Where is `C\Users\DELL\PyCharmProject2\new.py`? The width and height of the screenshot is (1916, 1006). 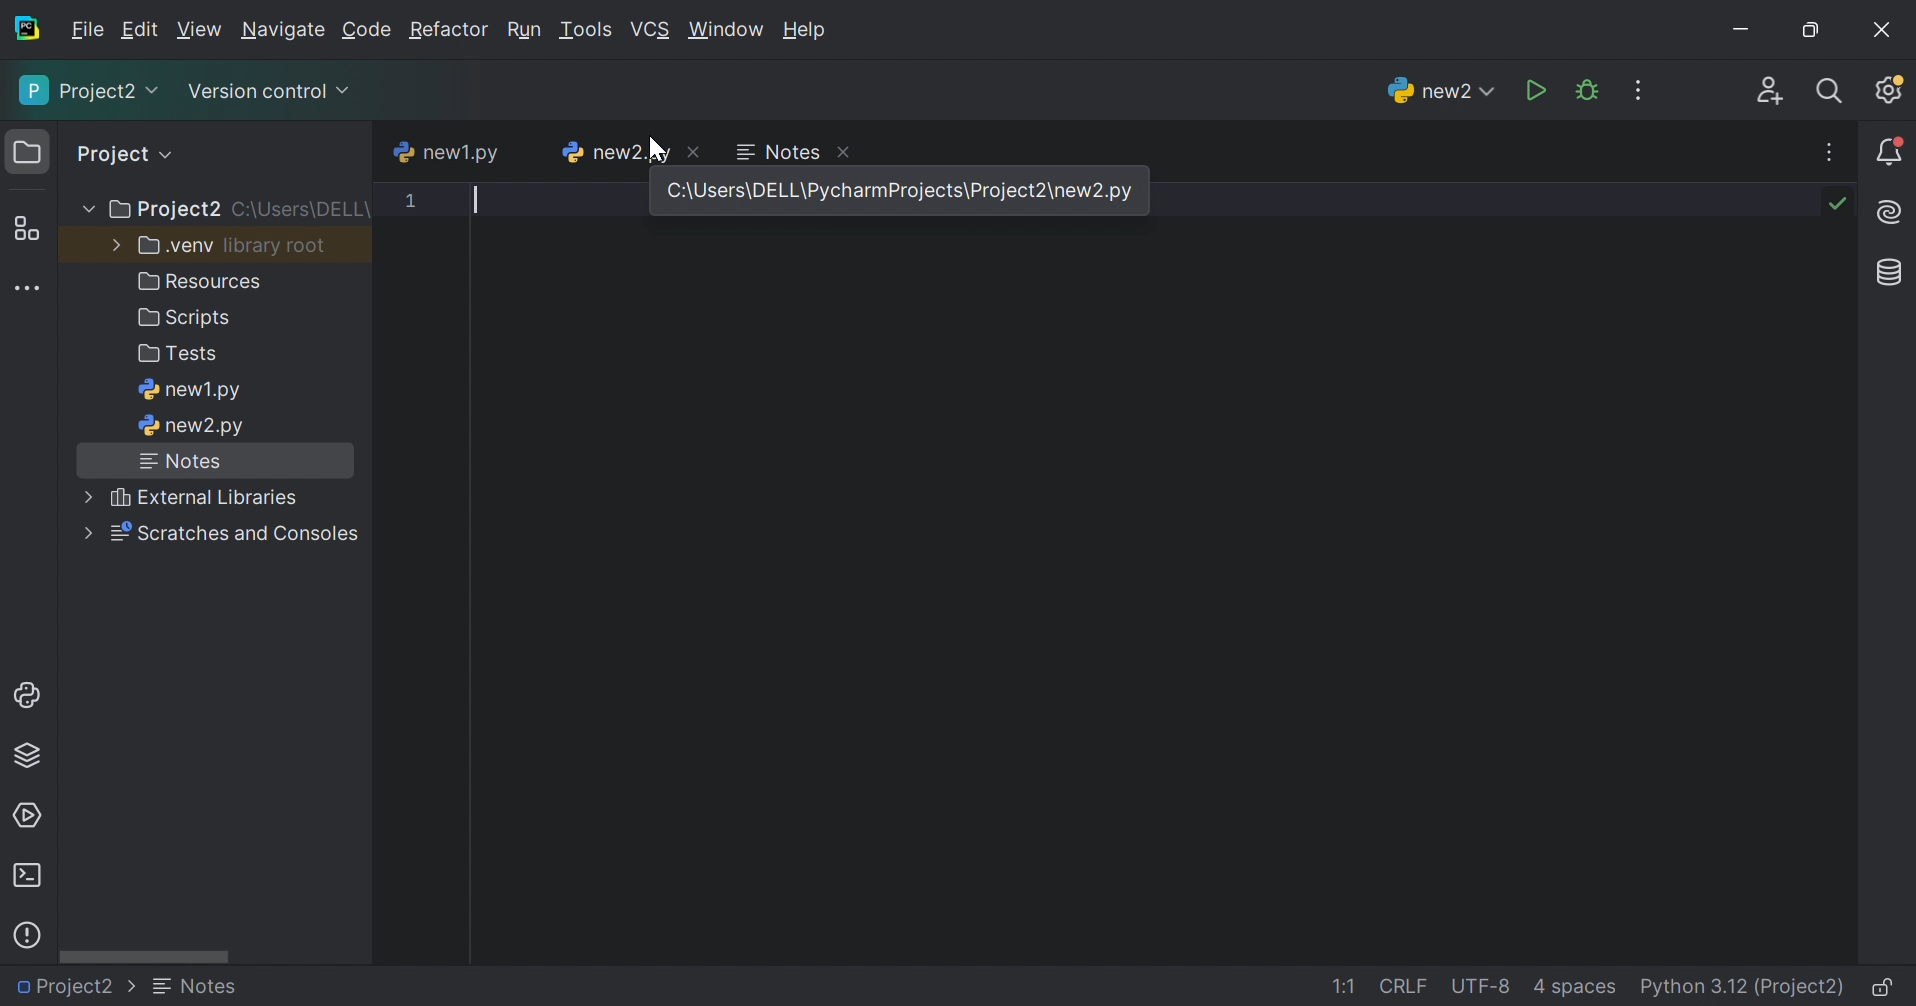
C\Users\DELL\PyCharmProject2\new.py is located at coordinates (905, 191).